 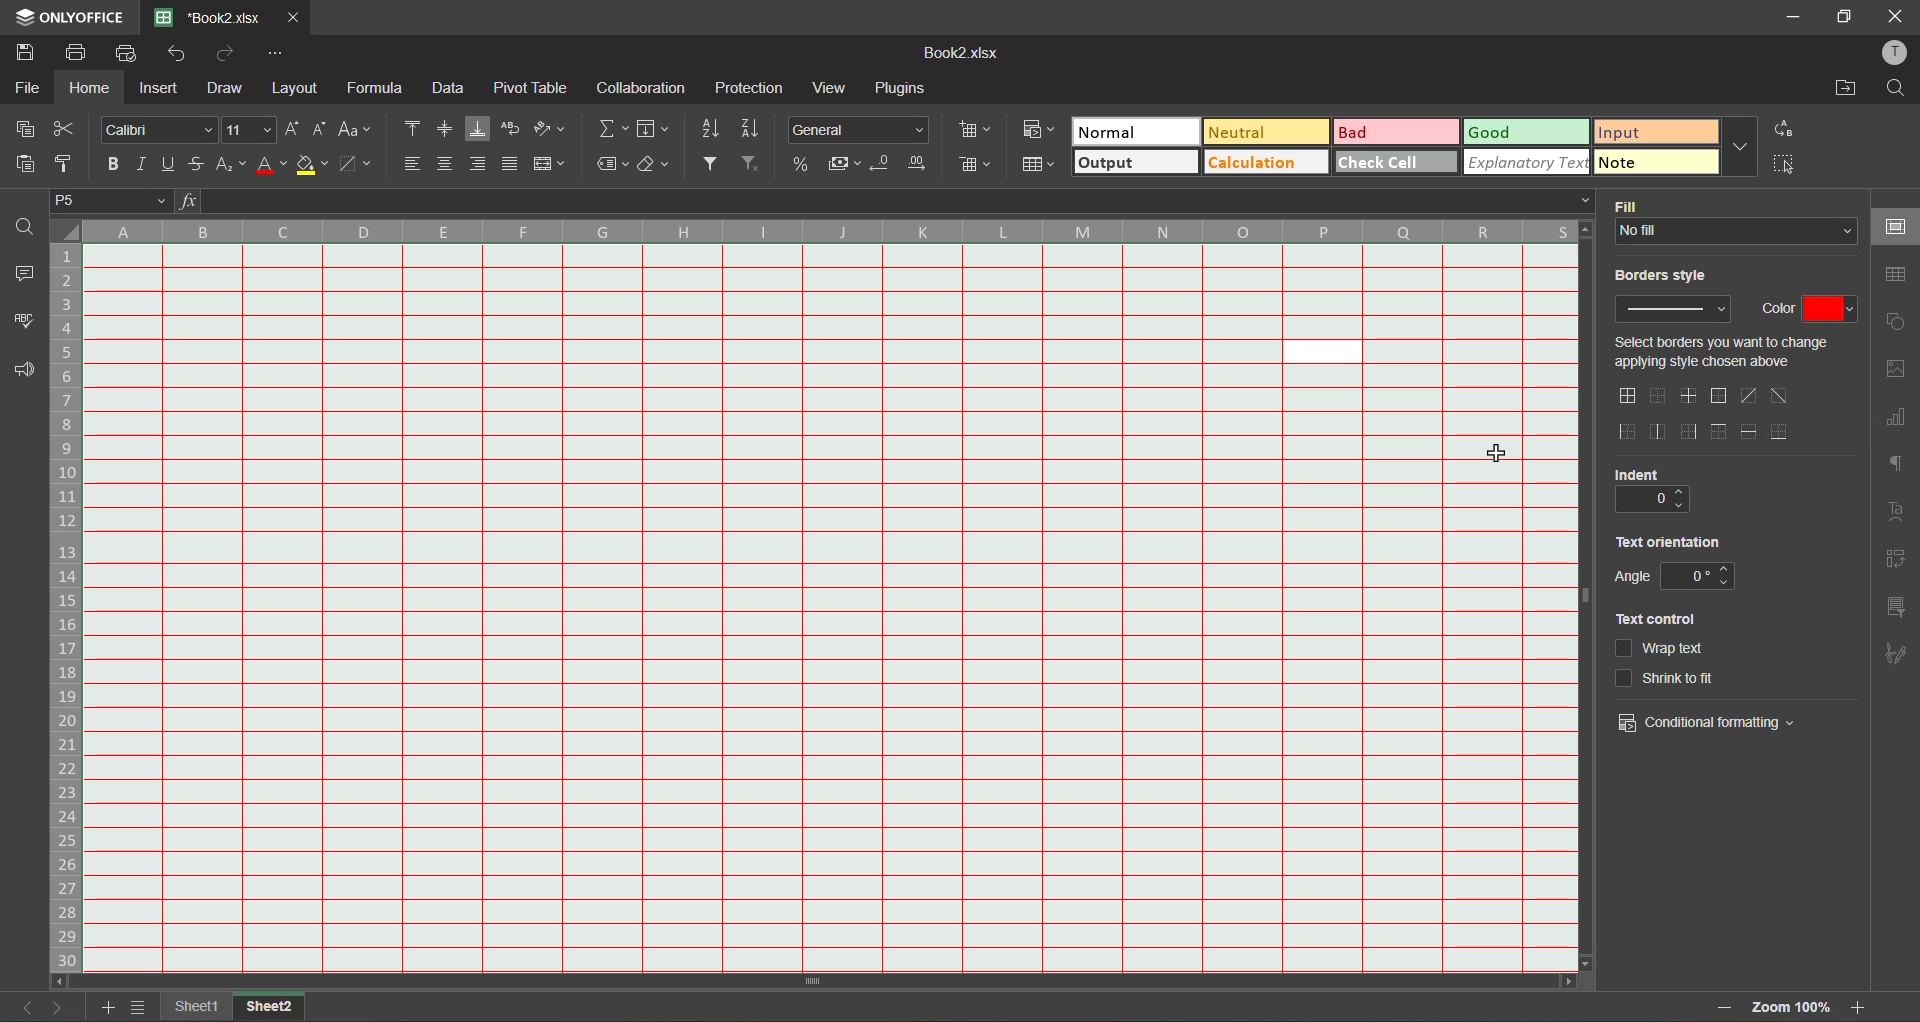 What do you see at coordinates (1748, 431) in the screenshot?
I see `horizontal line only` at bounding box center [1748, 431].